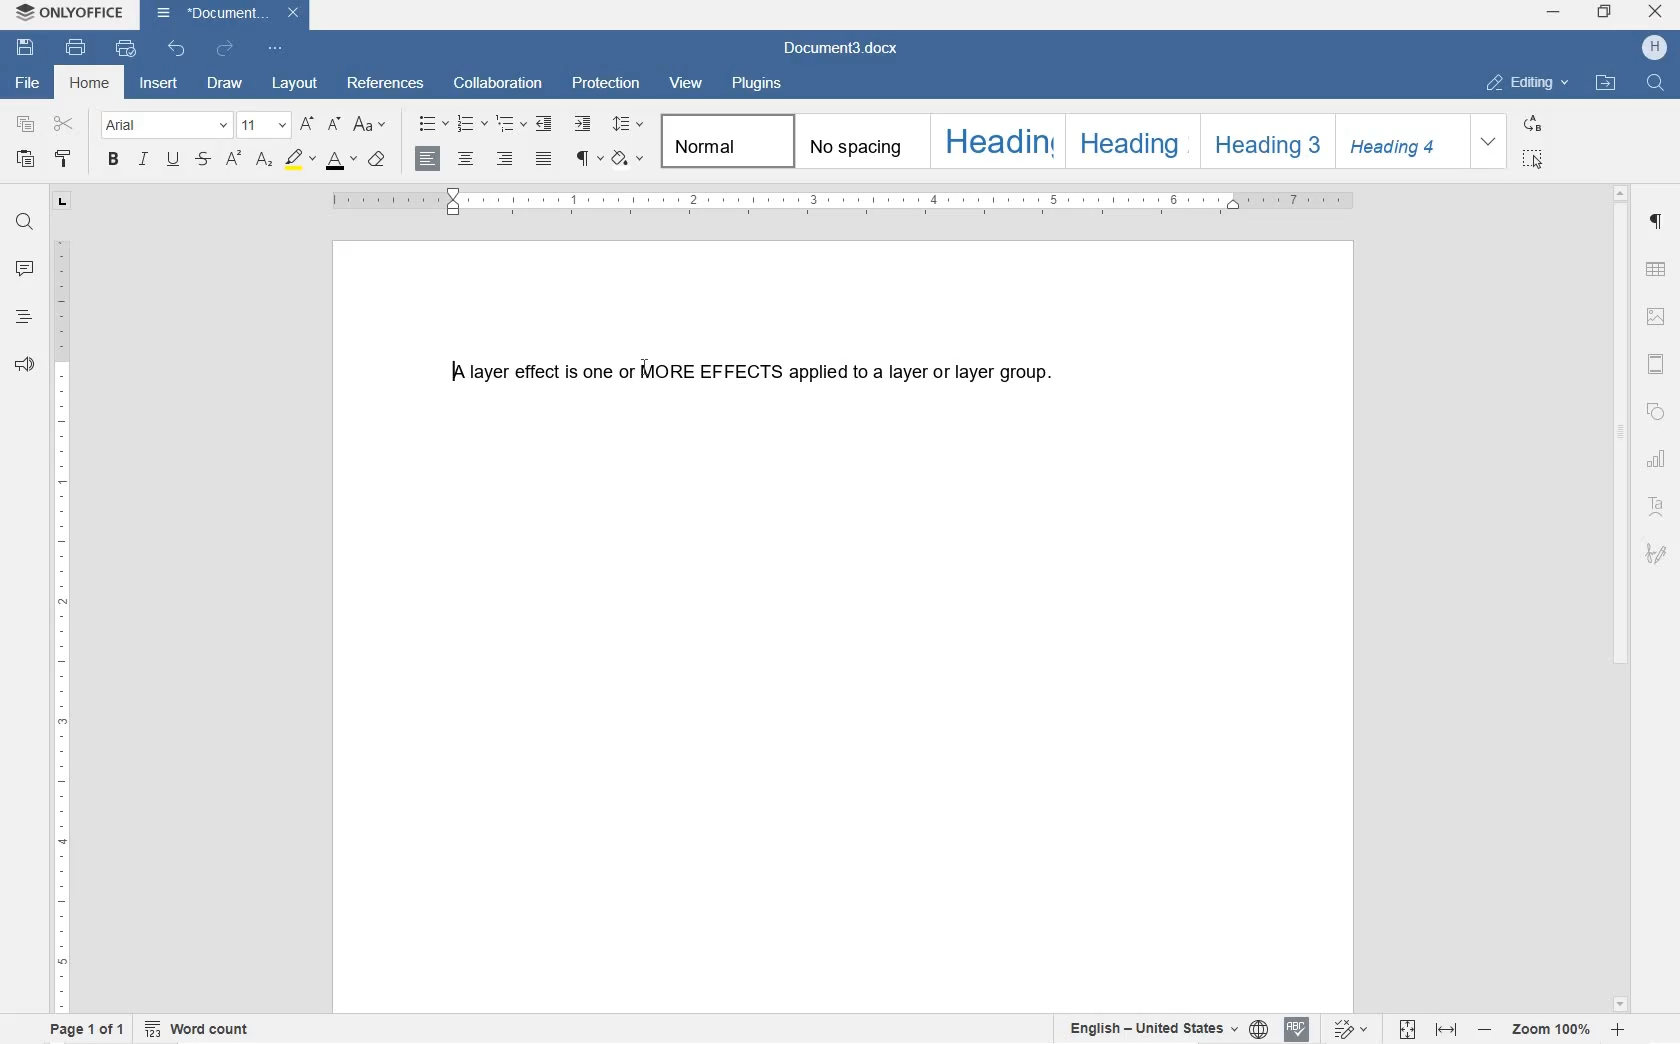  Describe the element at coordinates (629, 158) in the screenshot. I see `SHADING` at that location.